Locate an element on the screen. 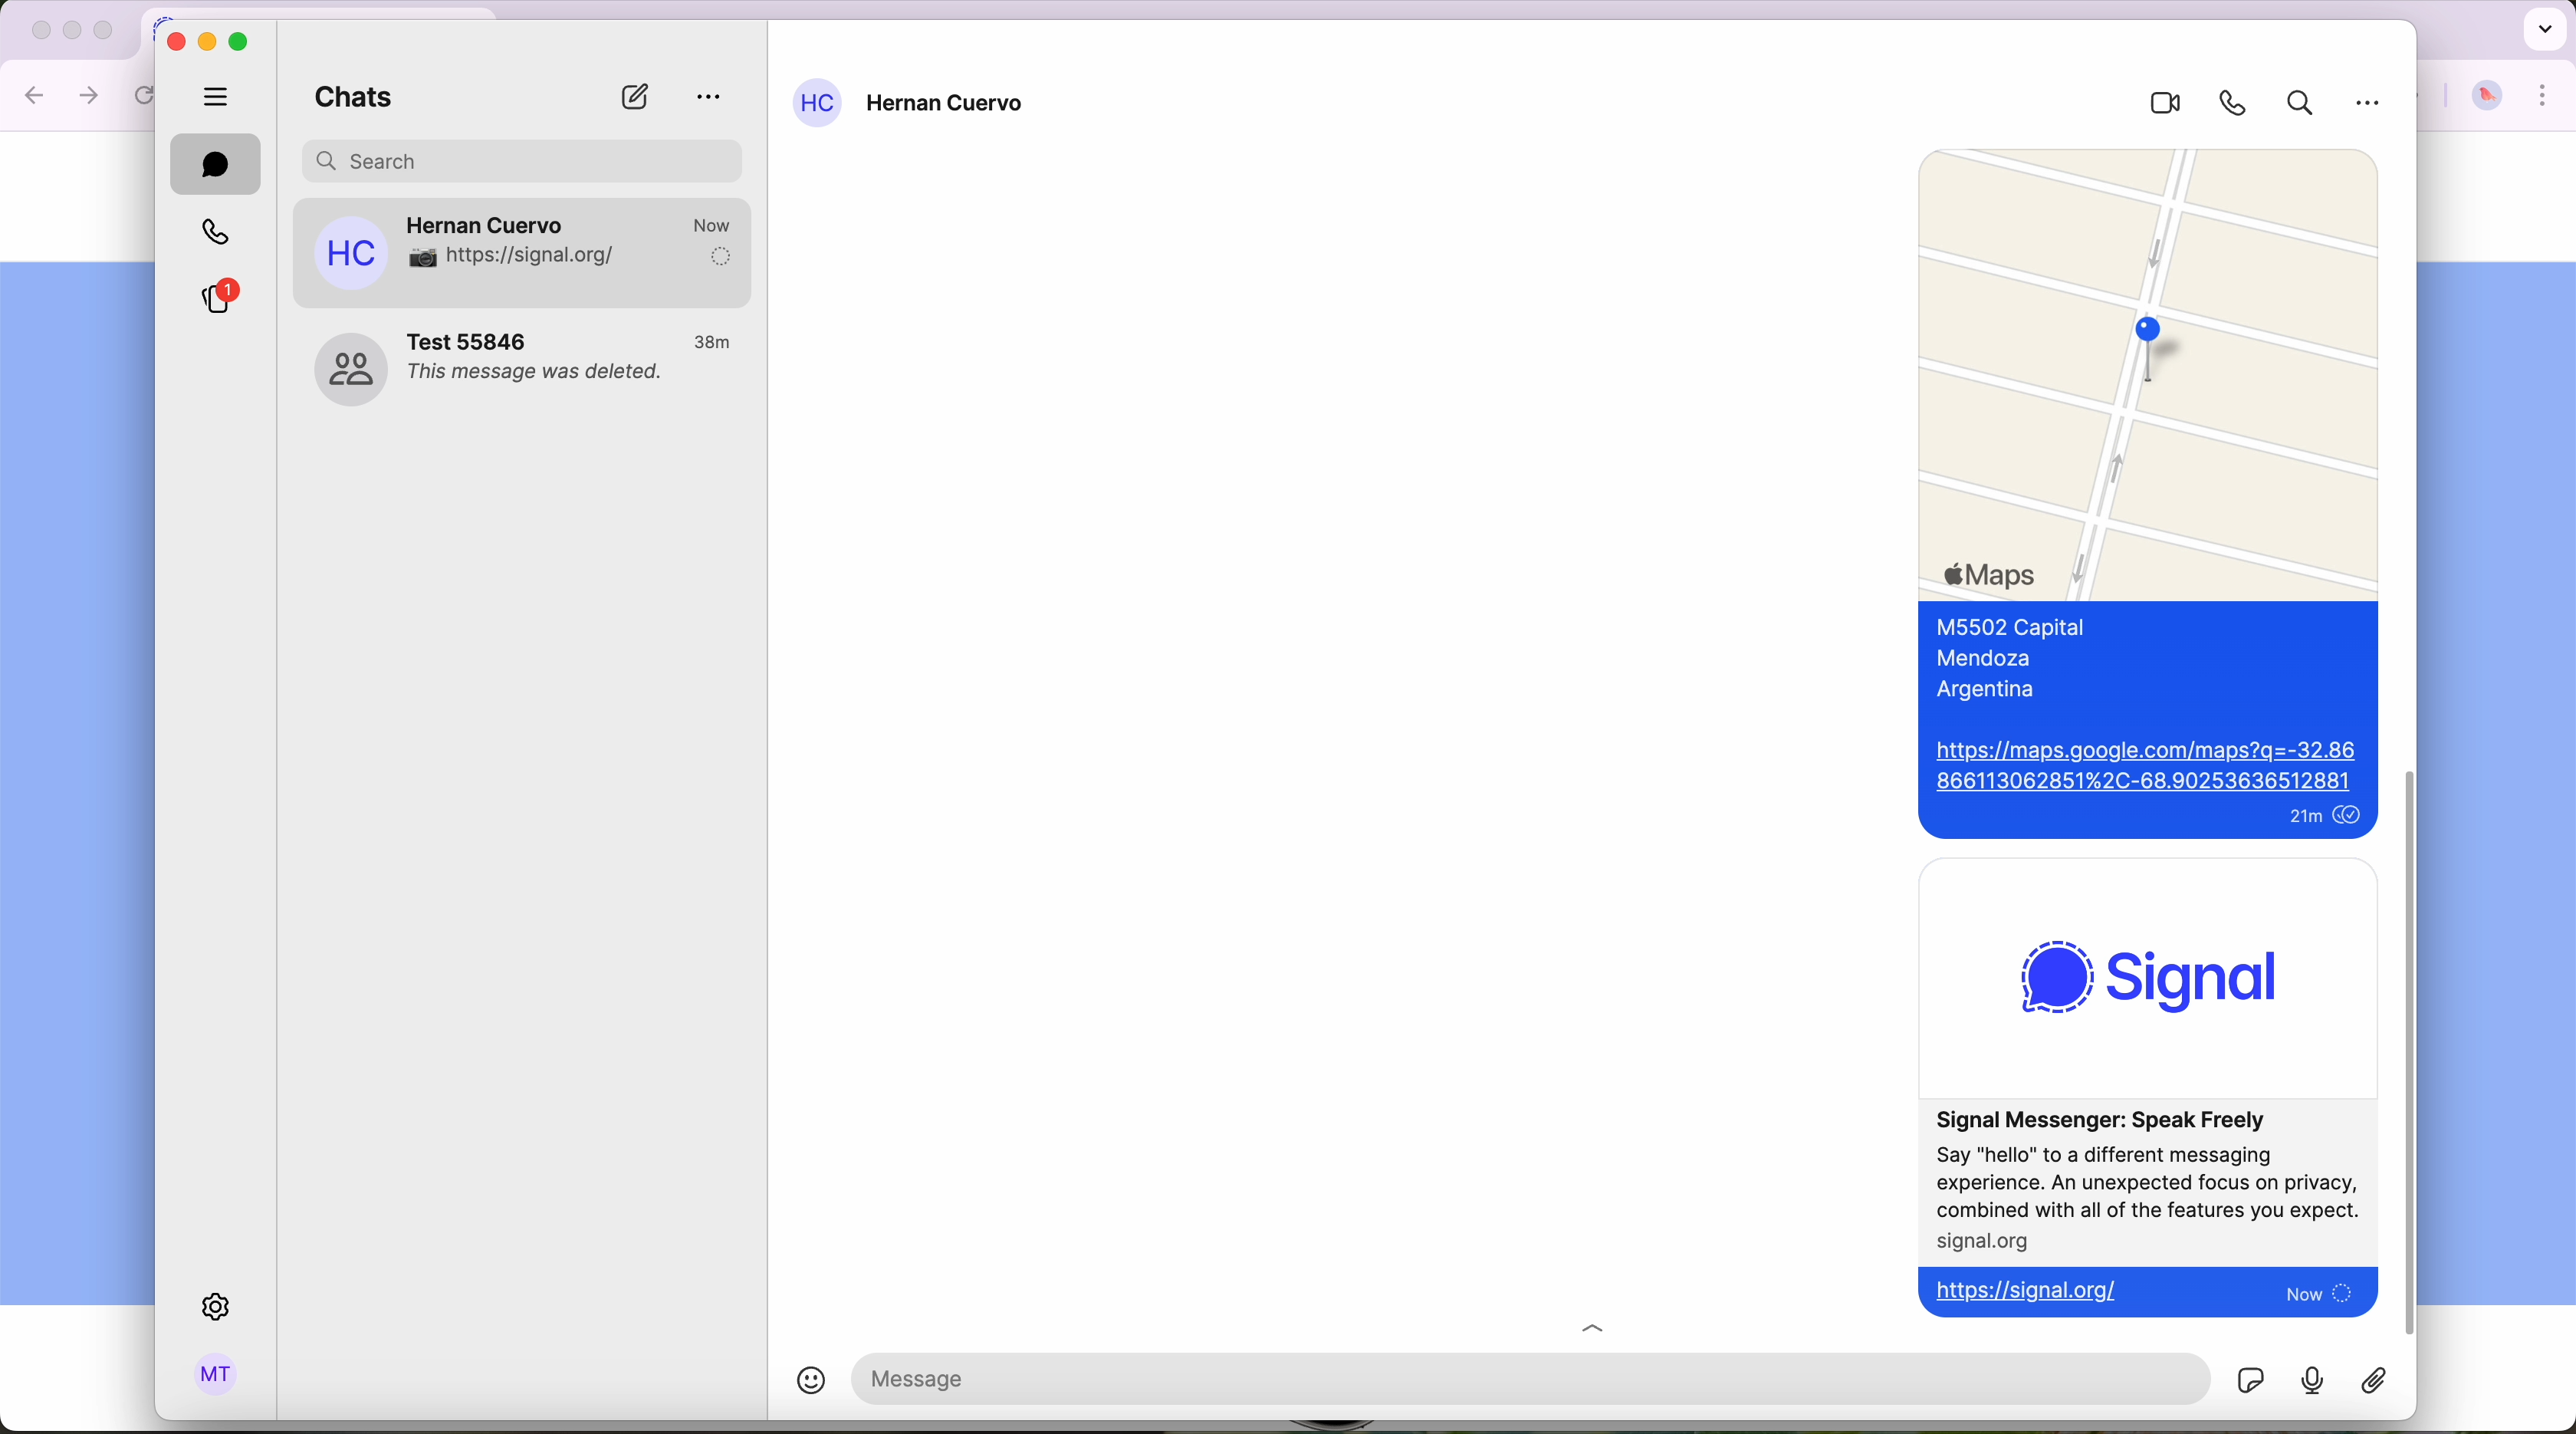 The image size is (2576, 1434). emoji is located at coordinates (793, 1384).